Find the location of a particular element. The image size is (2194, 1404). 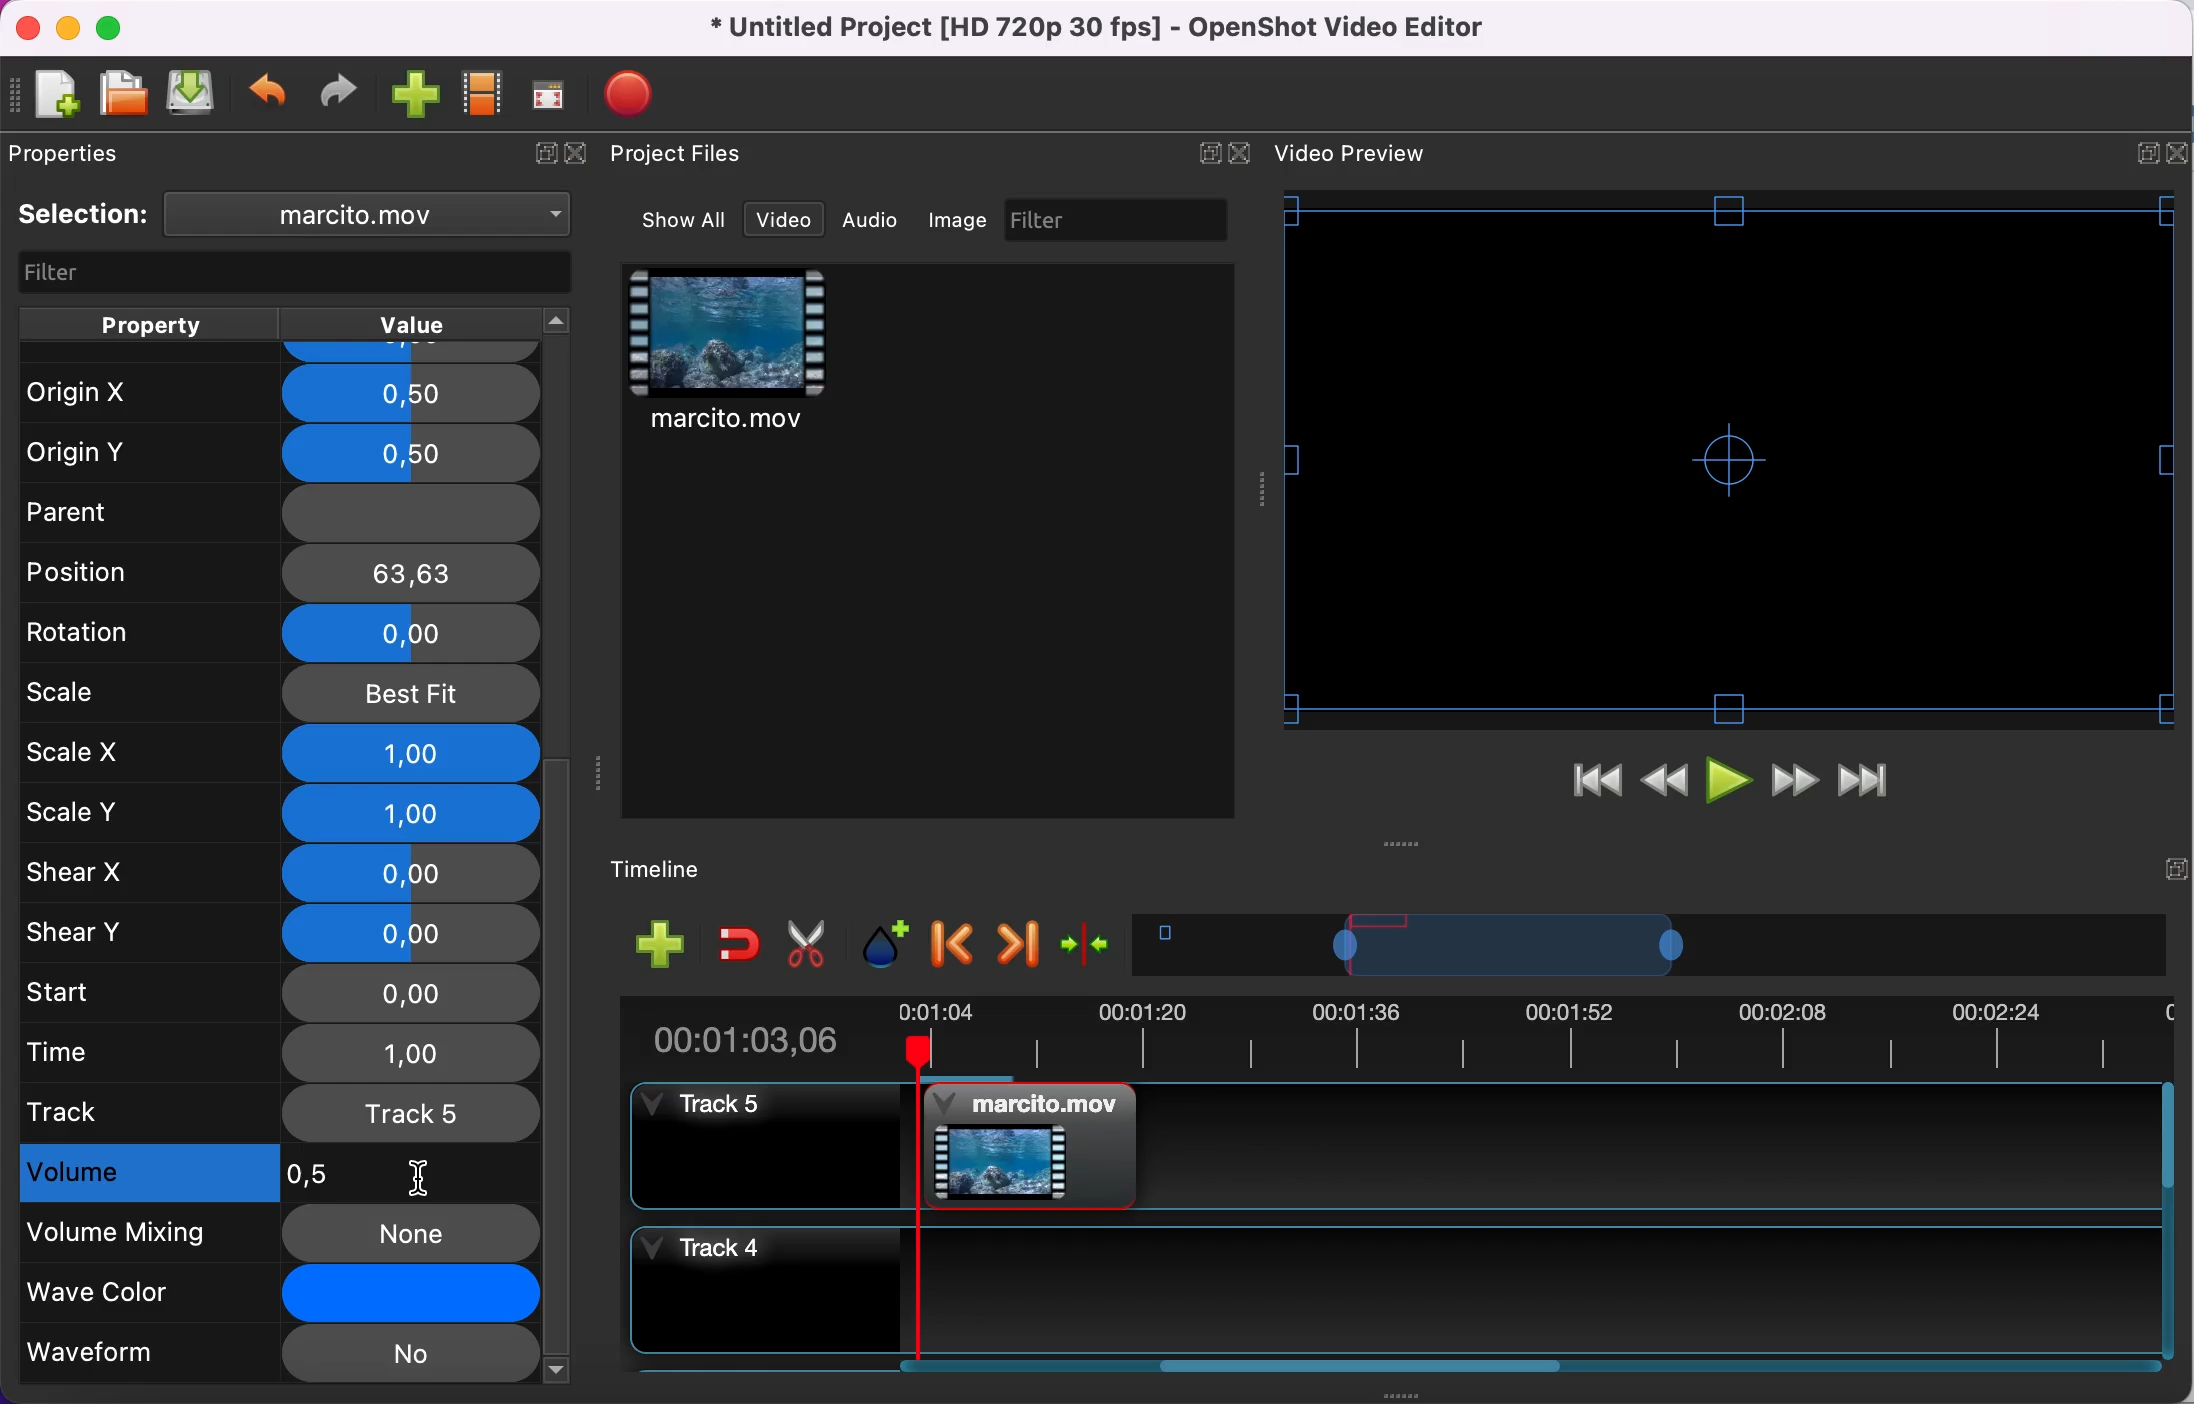

track 4 is located at coordinates (1390, 1290).